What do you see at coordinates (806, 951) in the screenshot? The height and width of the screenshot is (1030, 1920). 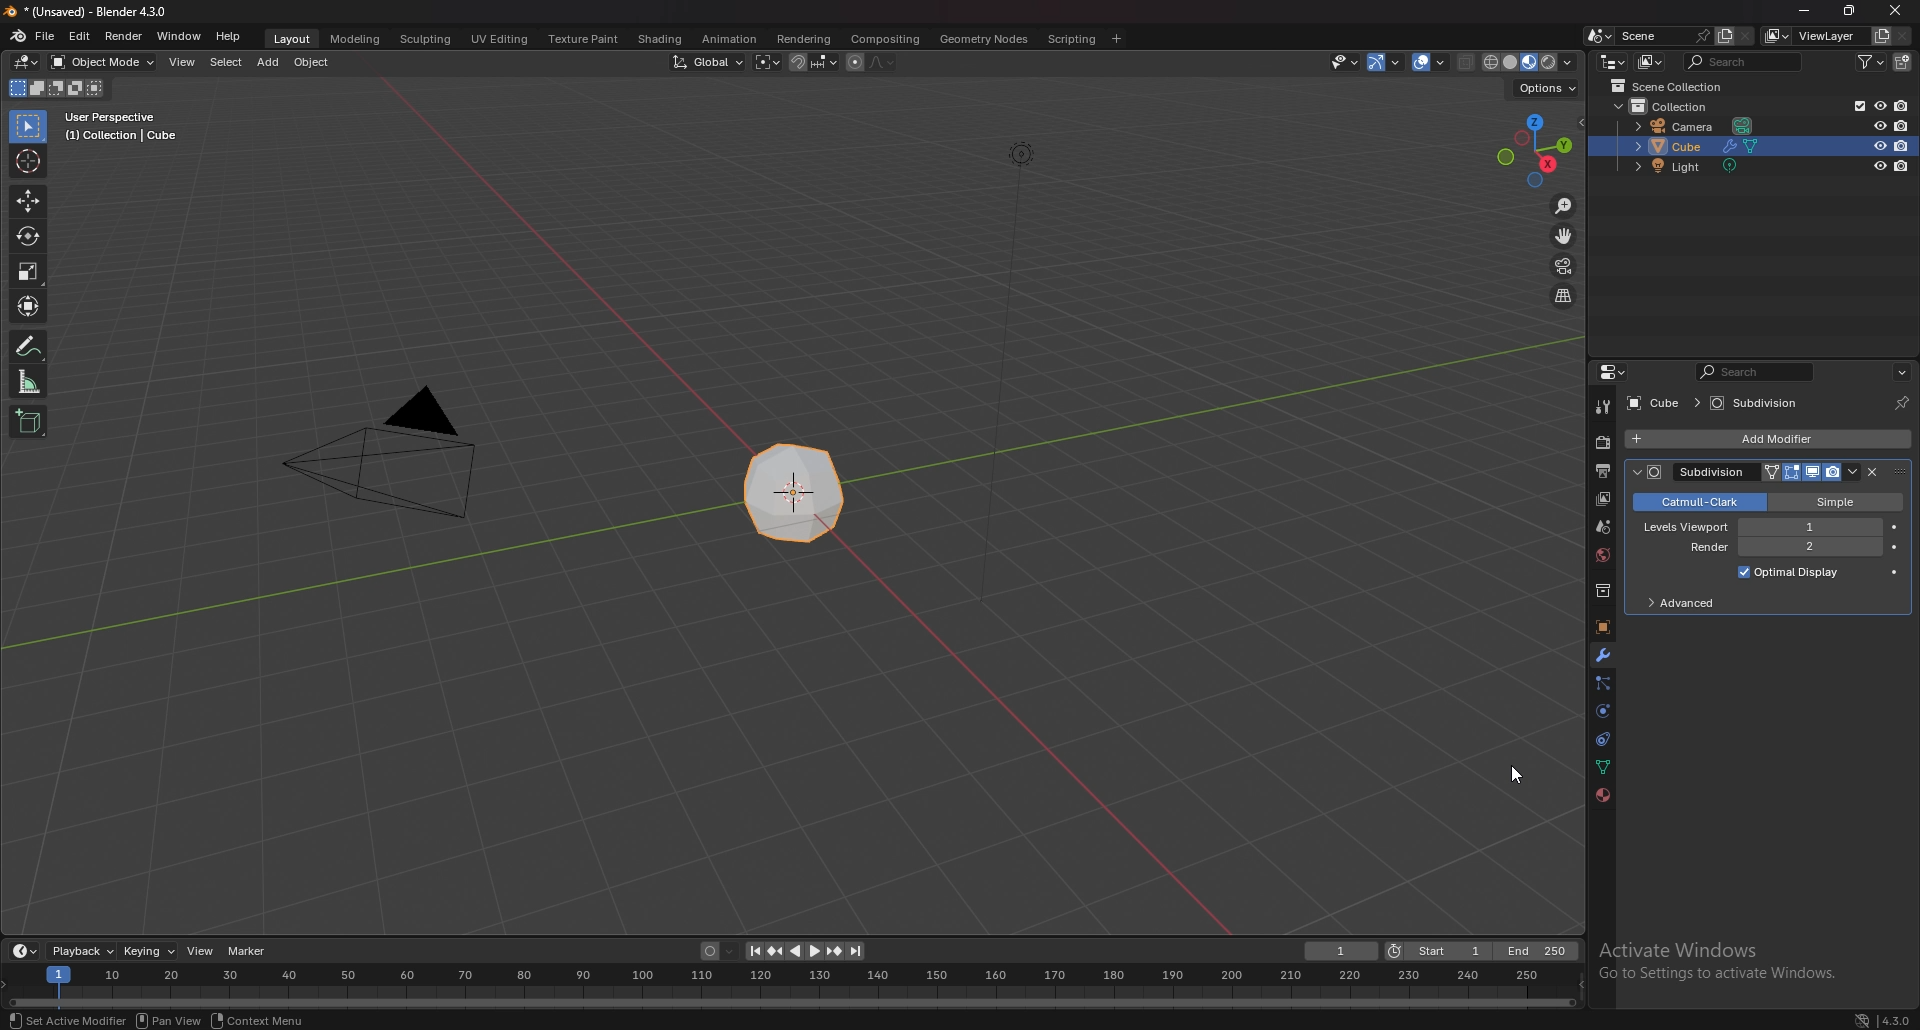 I see `play animation` at bounding box center [806, 951].